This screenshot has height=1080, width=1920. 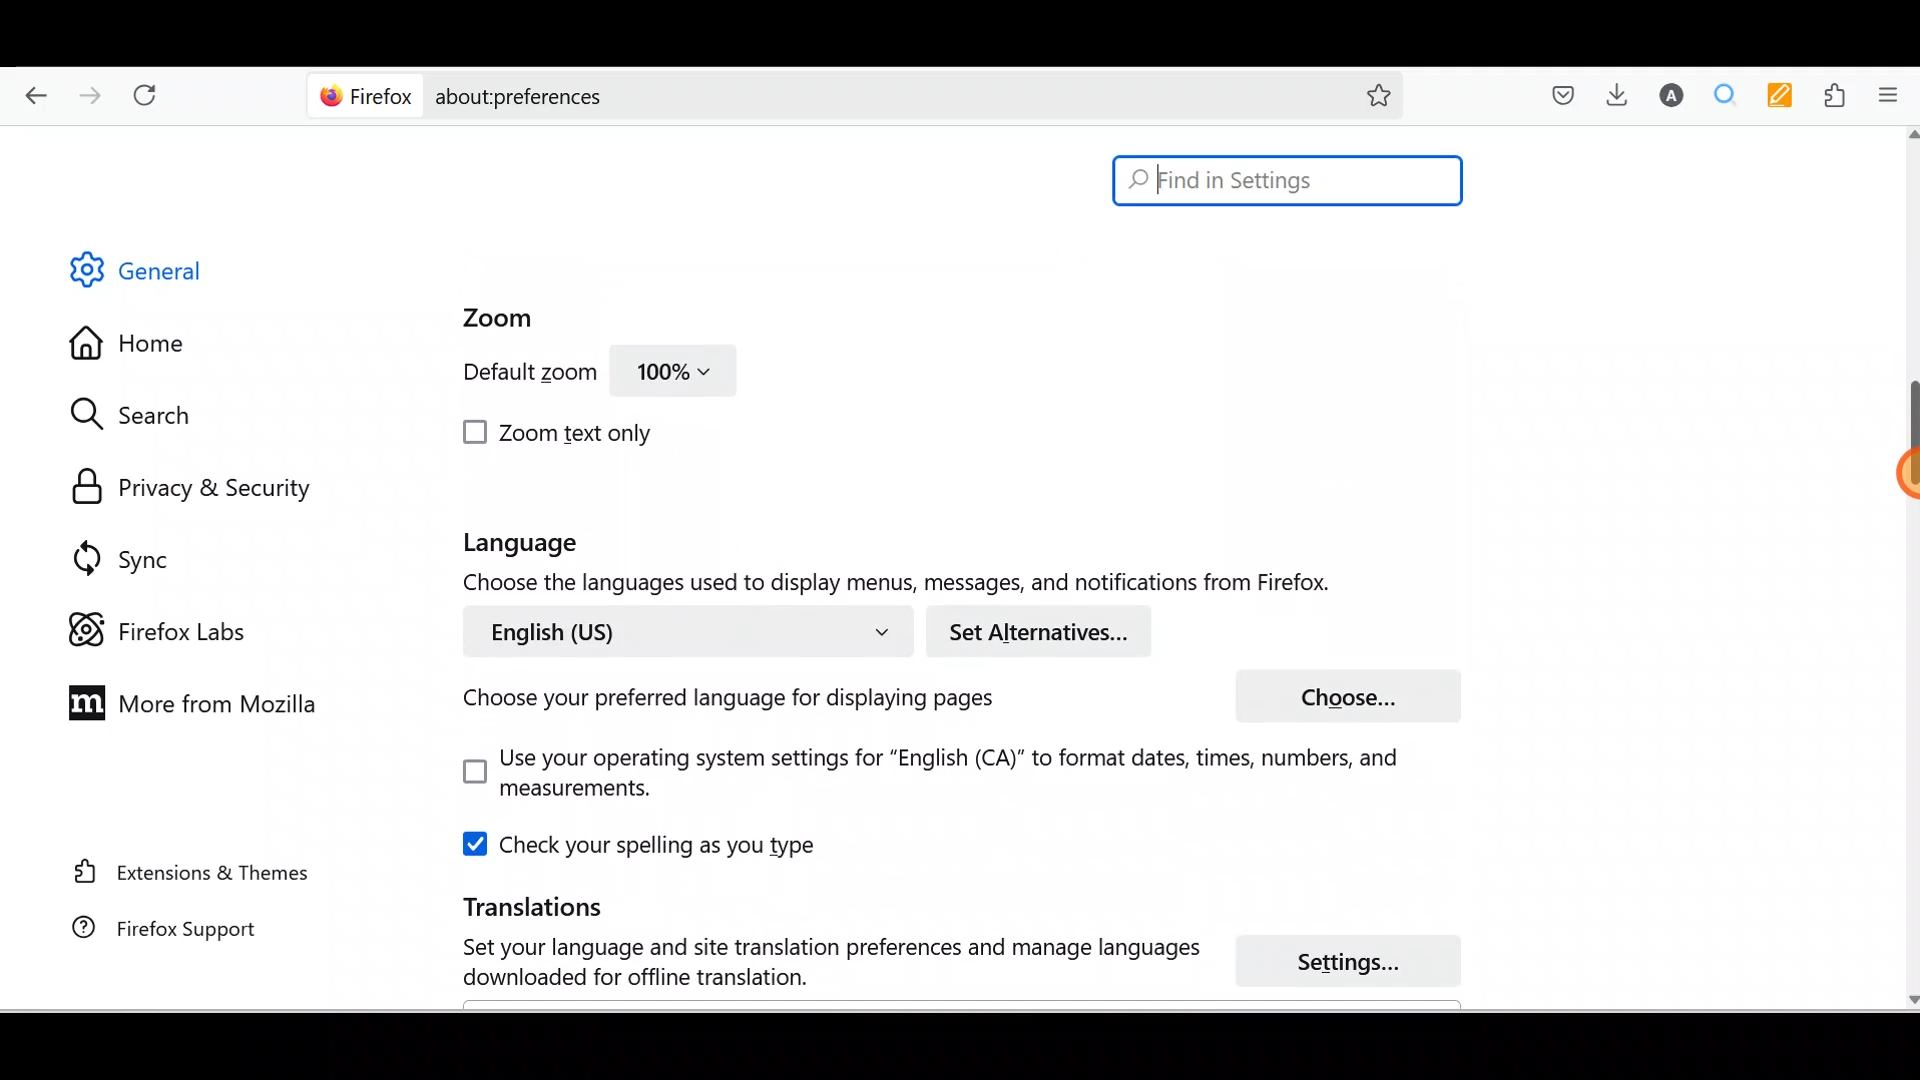 What do you see at coordinates (187, 701) in the screenshot?
I see `More from Mozilla` at bounding box center [187, 701].